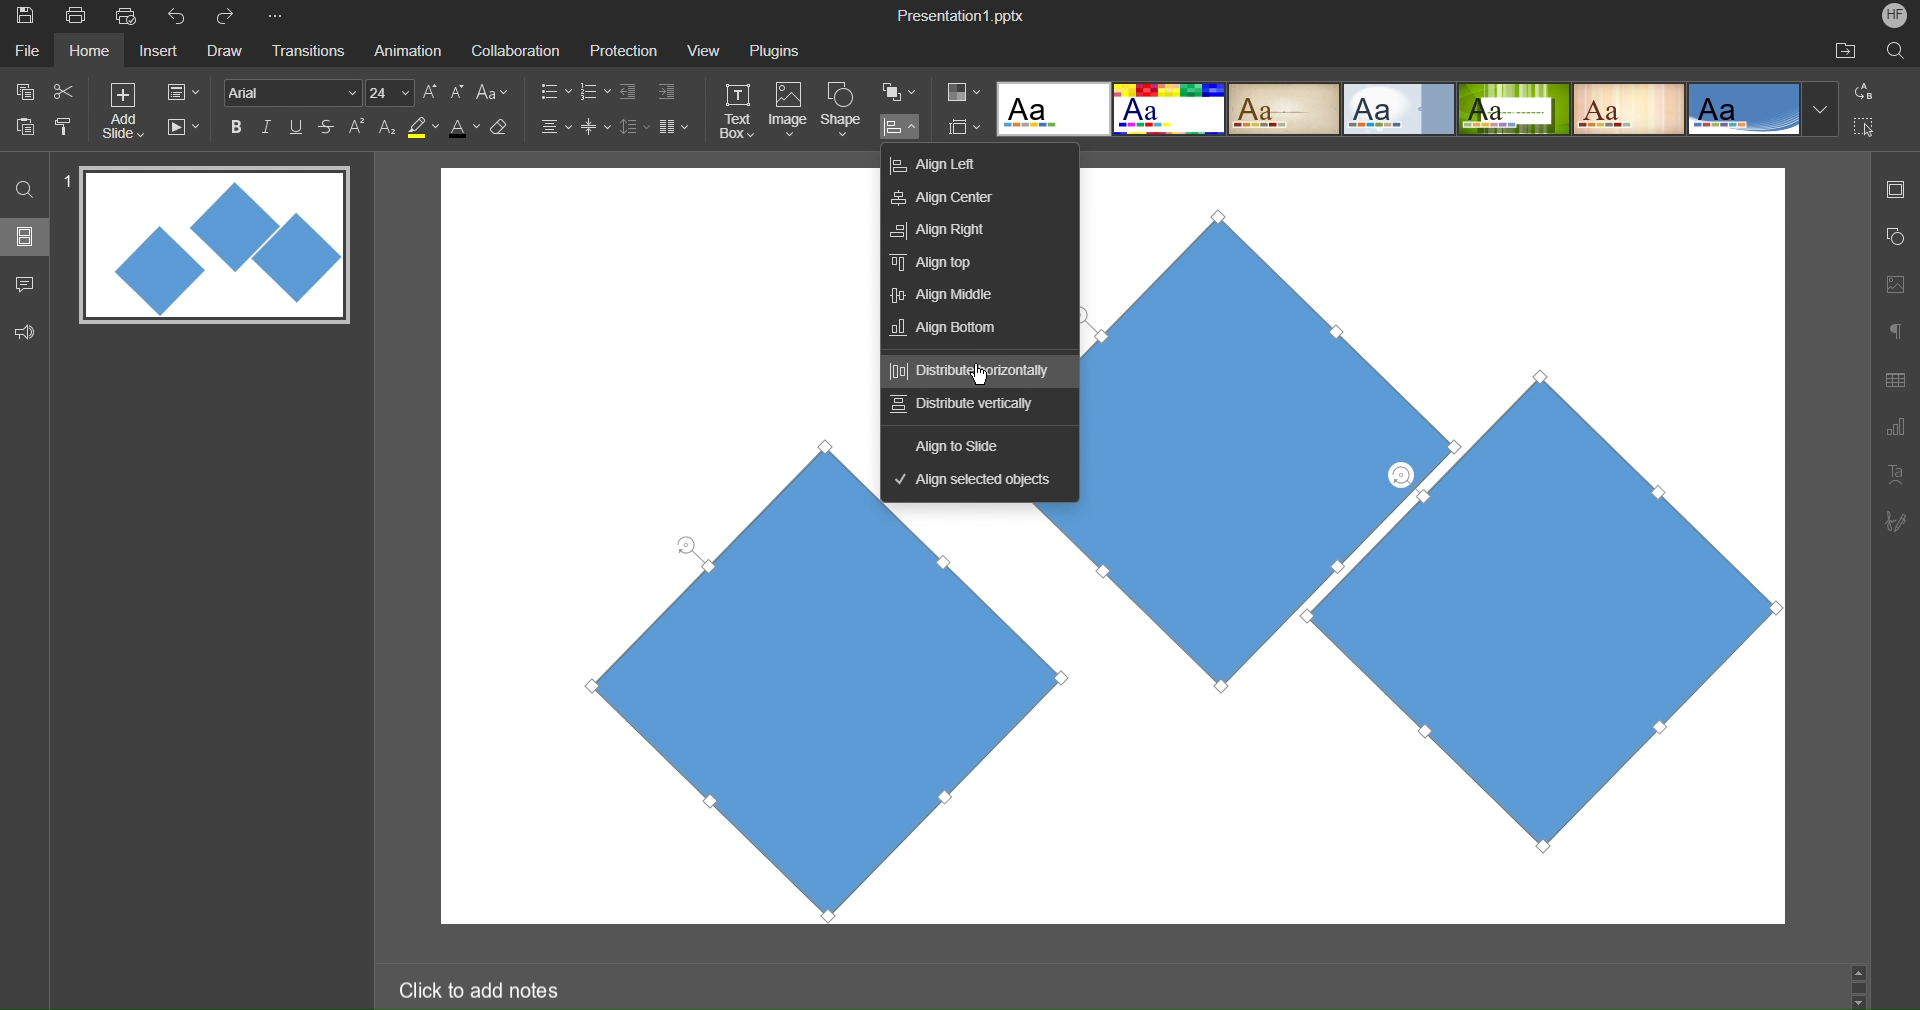 Image resolution: width=1920 pixels, height=1010 pixels. Describe the element at coordinates (493, 91) in the screenshot. I see `Font Case Settings` at that location.